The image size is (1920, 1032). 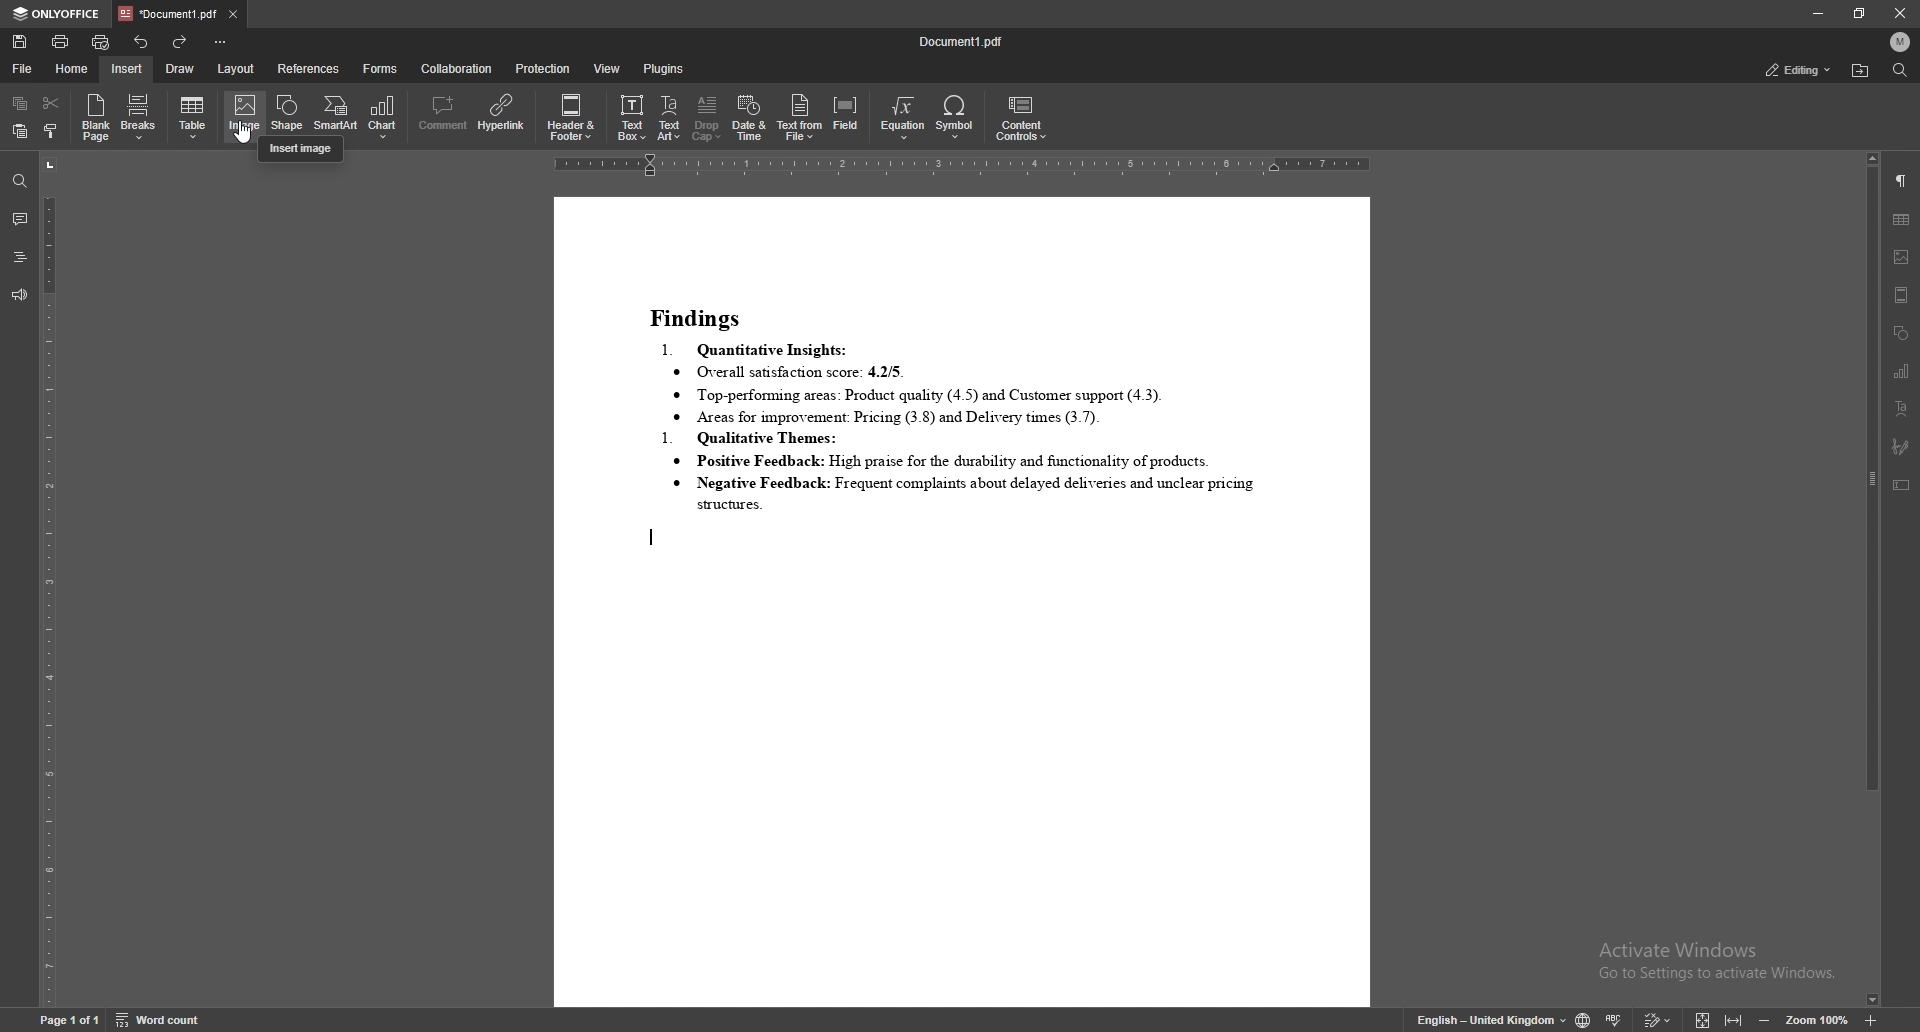 What do you see at coordinates (903, 118) in the screenshot?
I see `equation` at bounding box center [903, 118].